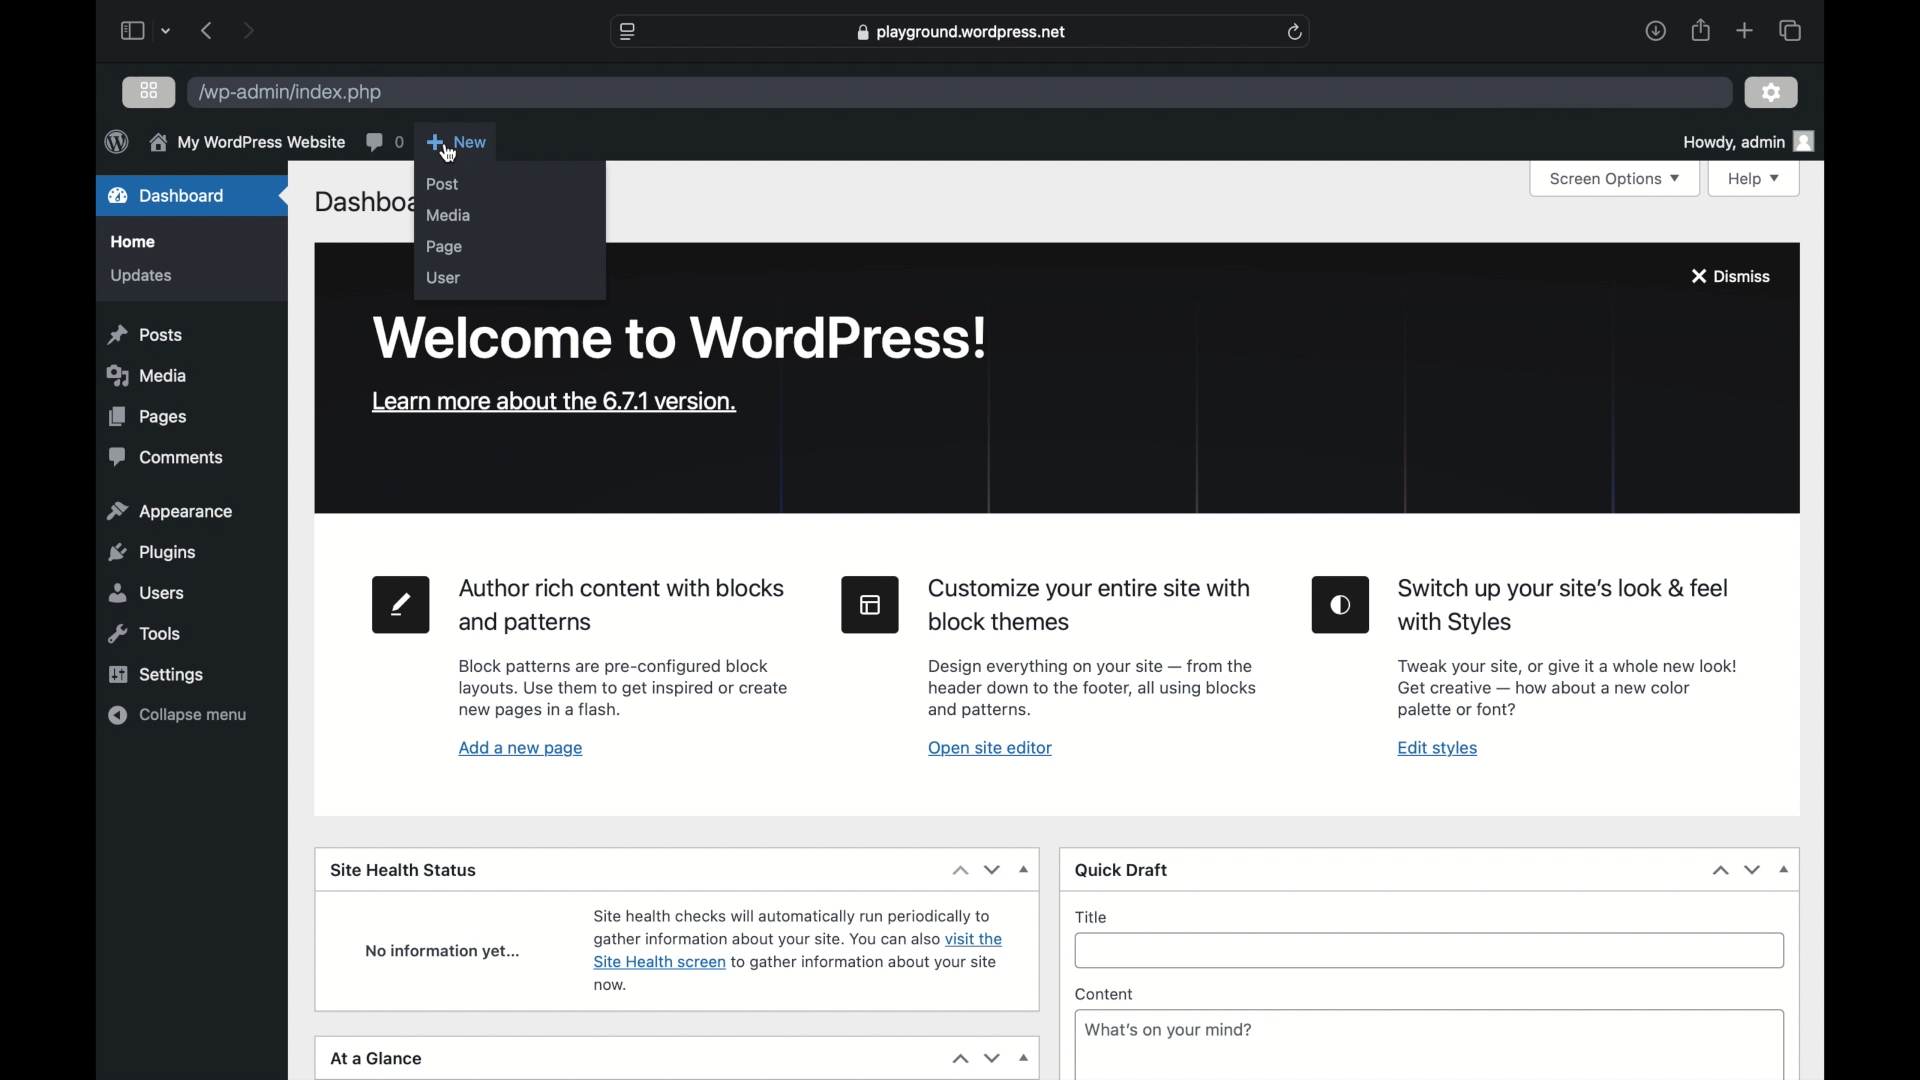 This screenshot has width=1920, height=1080. Describe the element at coordinates (167, 196) in the screenshot. I see `dashboard` at that location.